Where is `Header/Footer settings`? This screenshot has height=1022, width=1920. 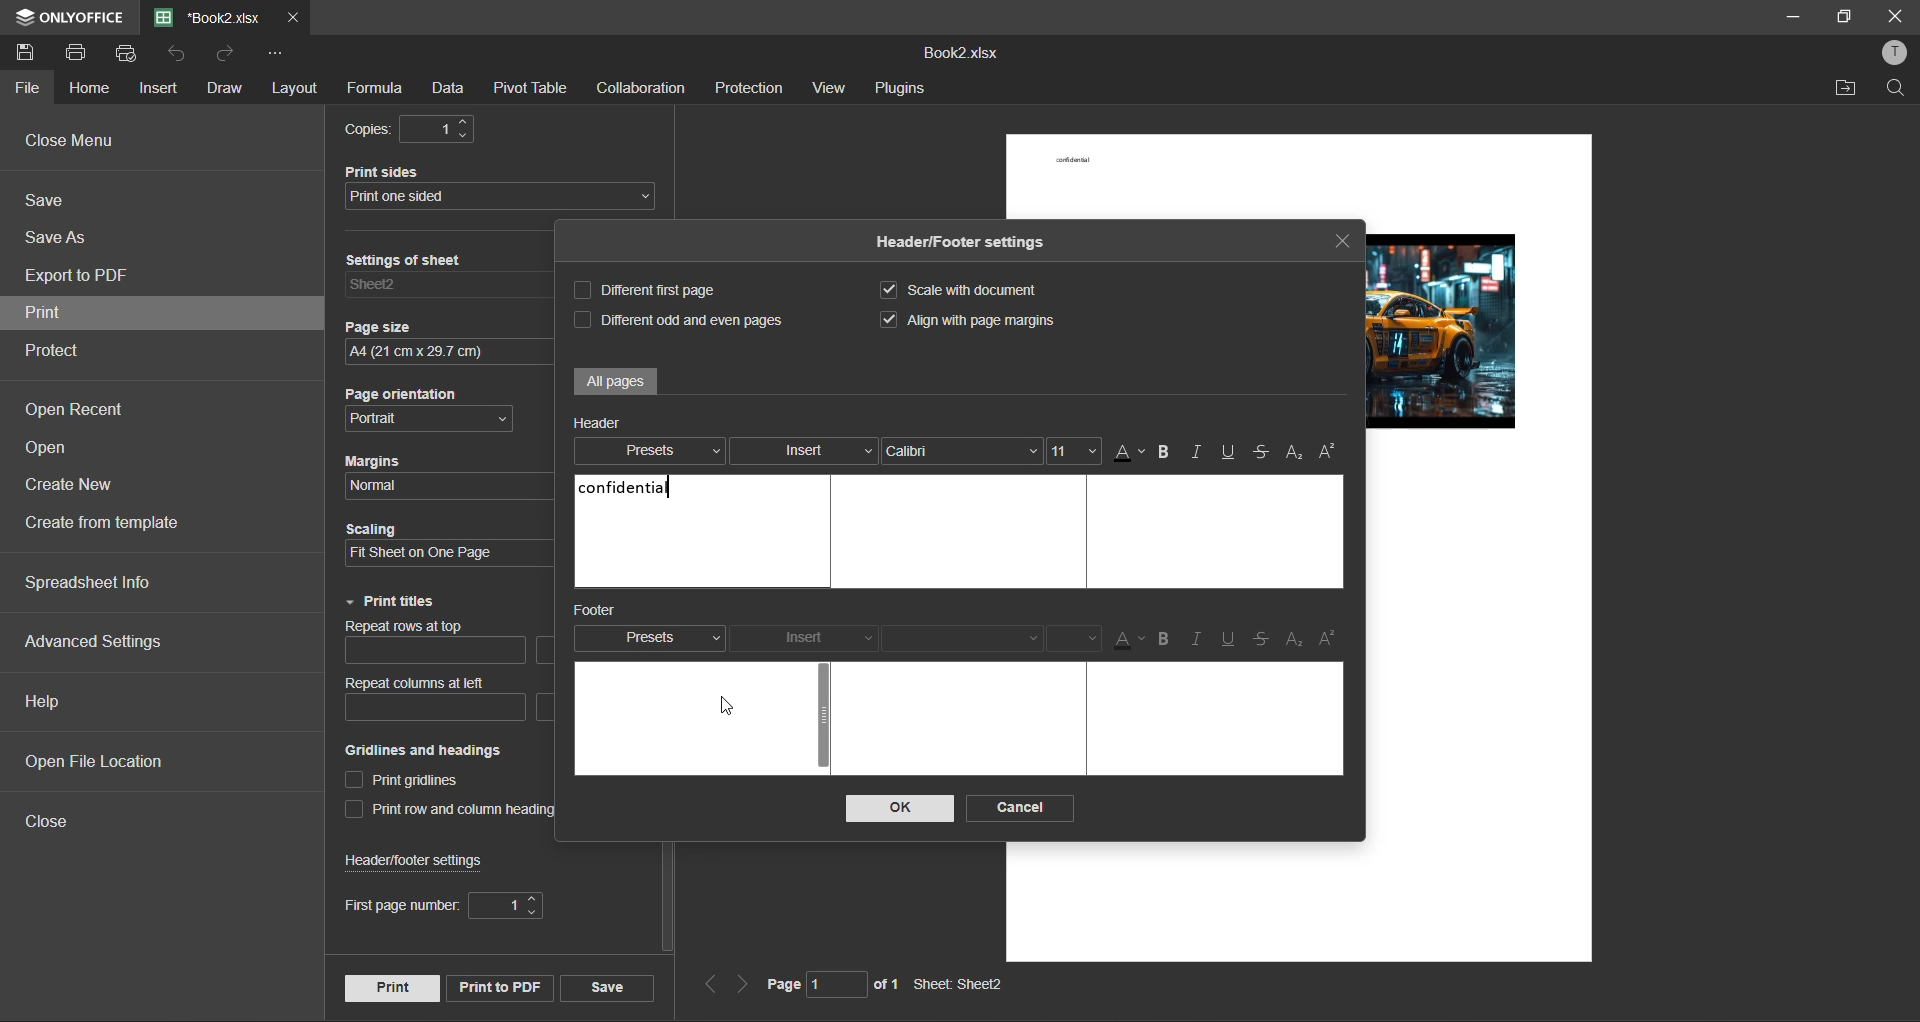
Header/Footer settings is located at coordinates (960, 240).